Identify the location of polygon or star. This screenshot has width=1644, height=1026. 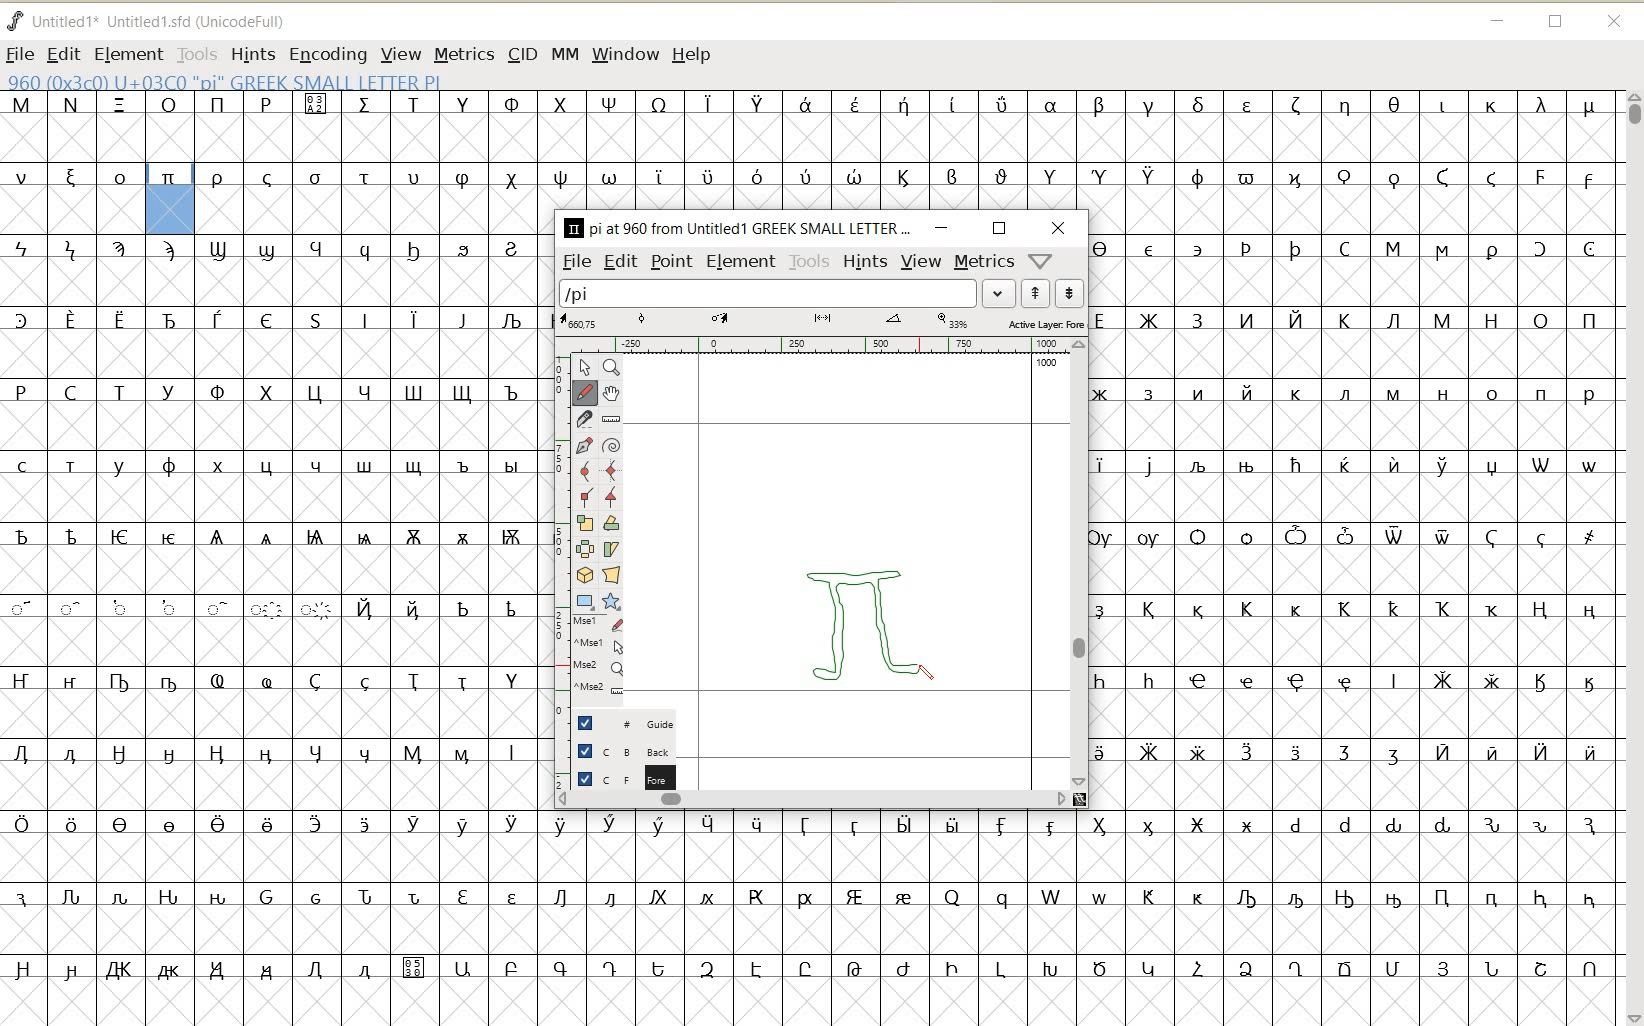
(610, 602).